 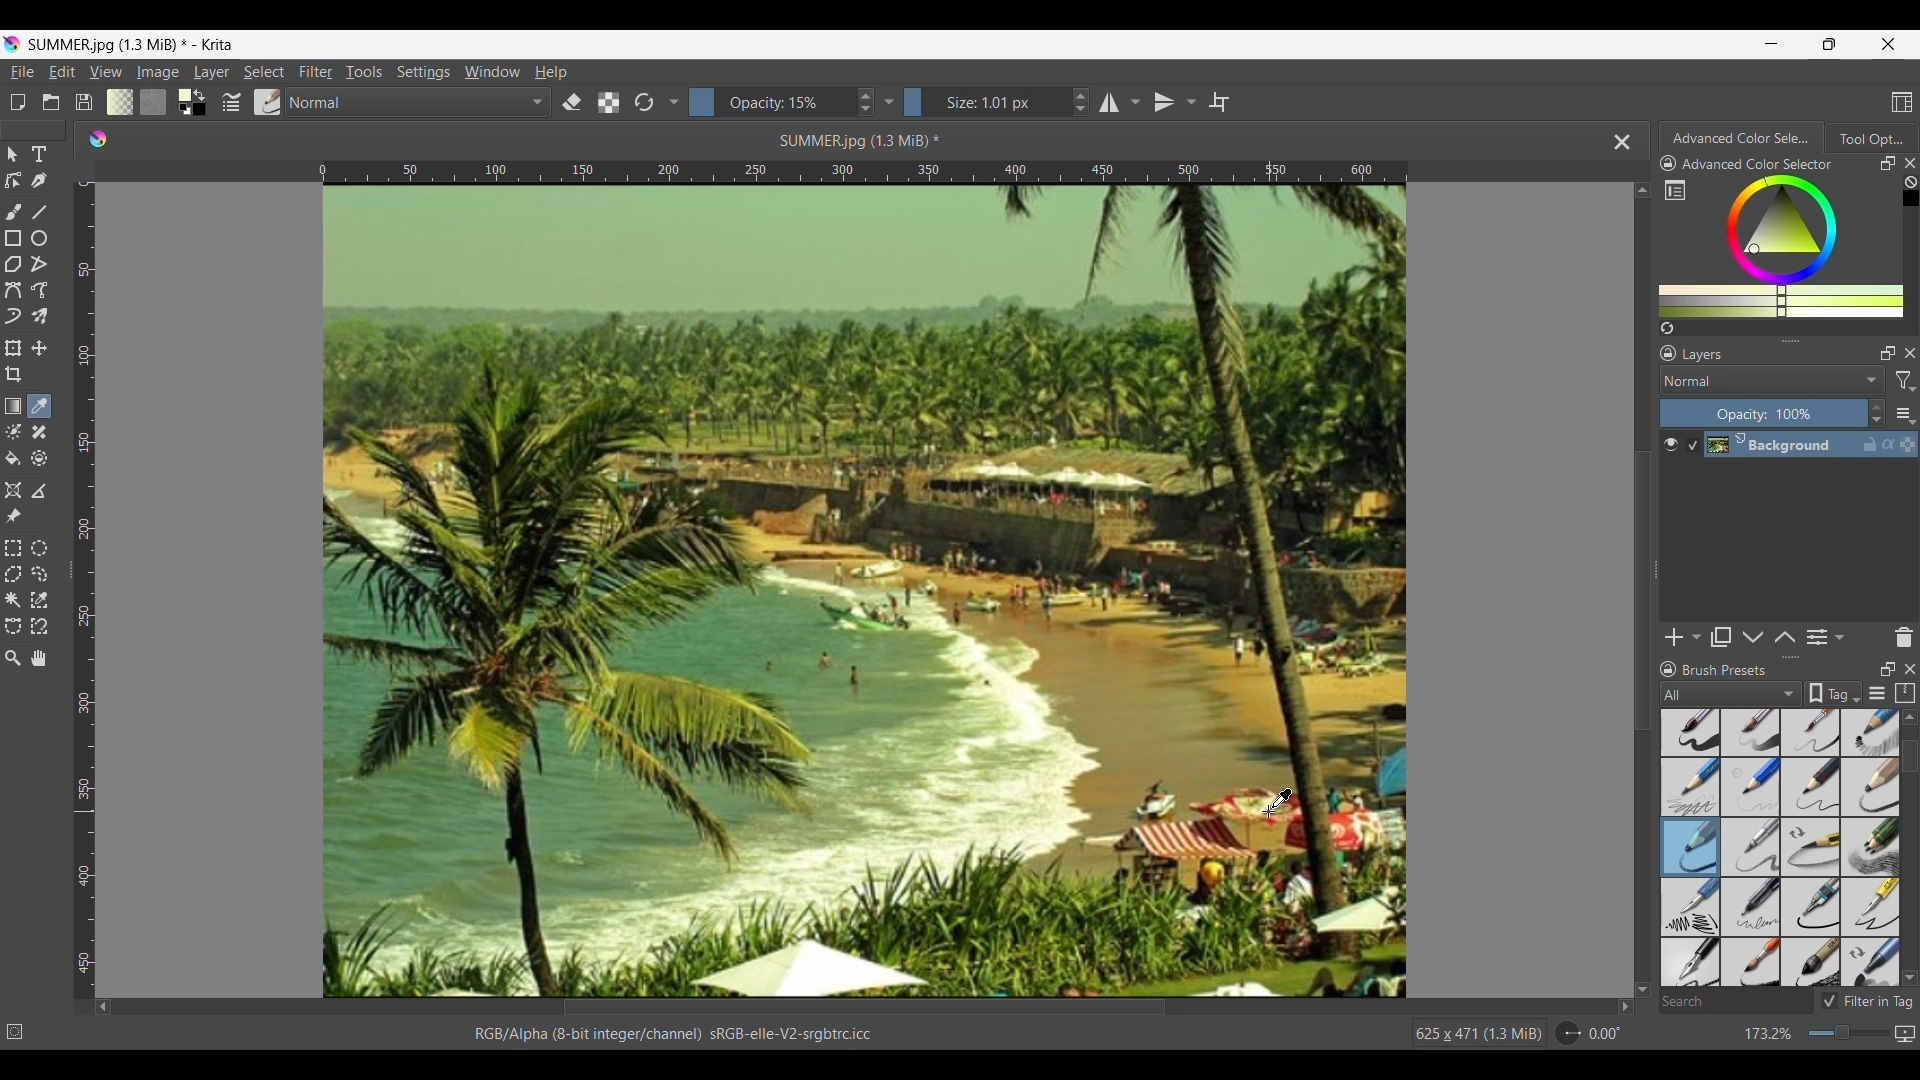 I want to click on Lock, so click(x=1669, y=670).